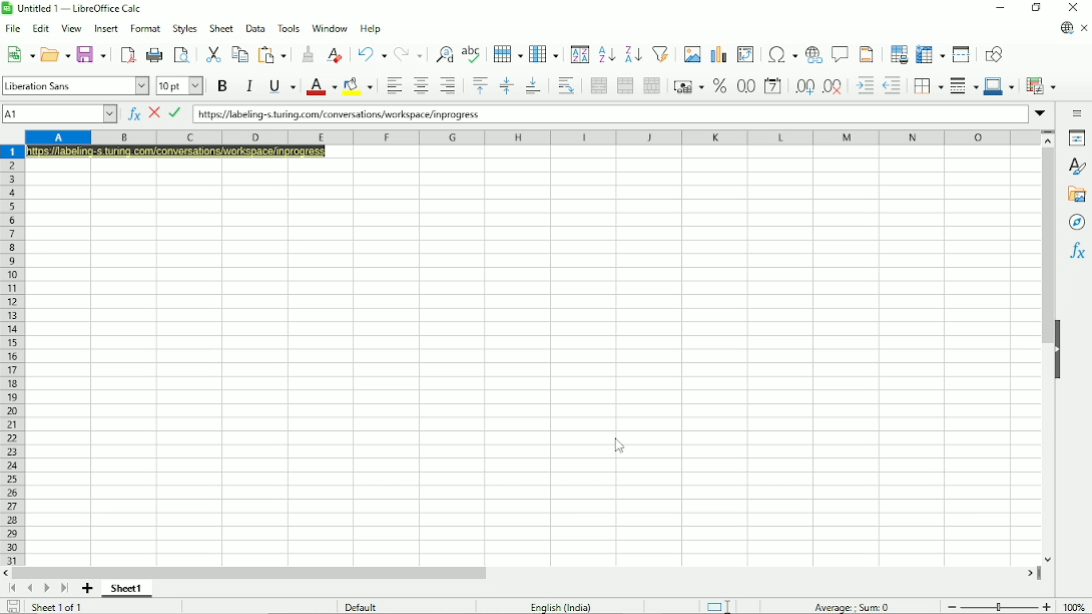 The height and width of the screenshot is (614, 1092). I want to click on Insert special characters, so click(781, 56).